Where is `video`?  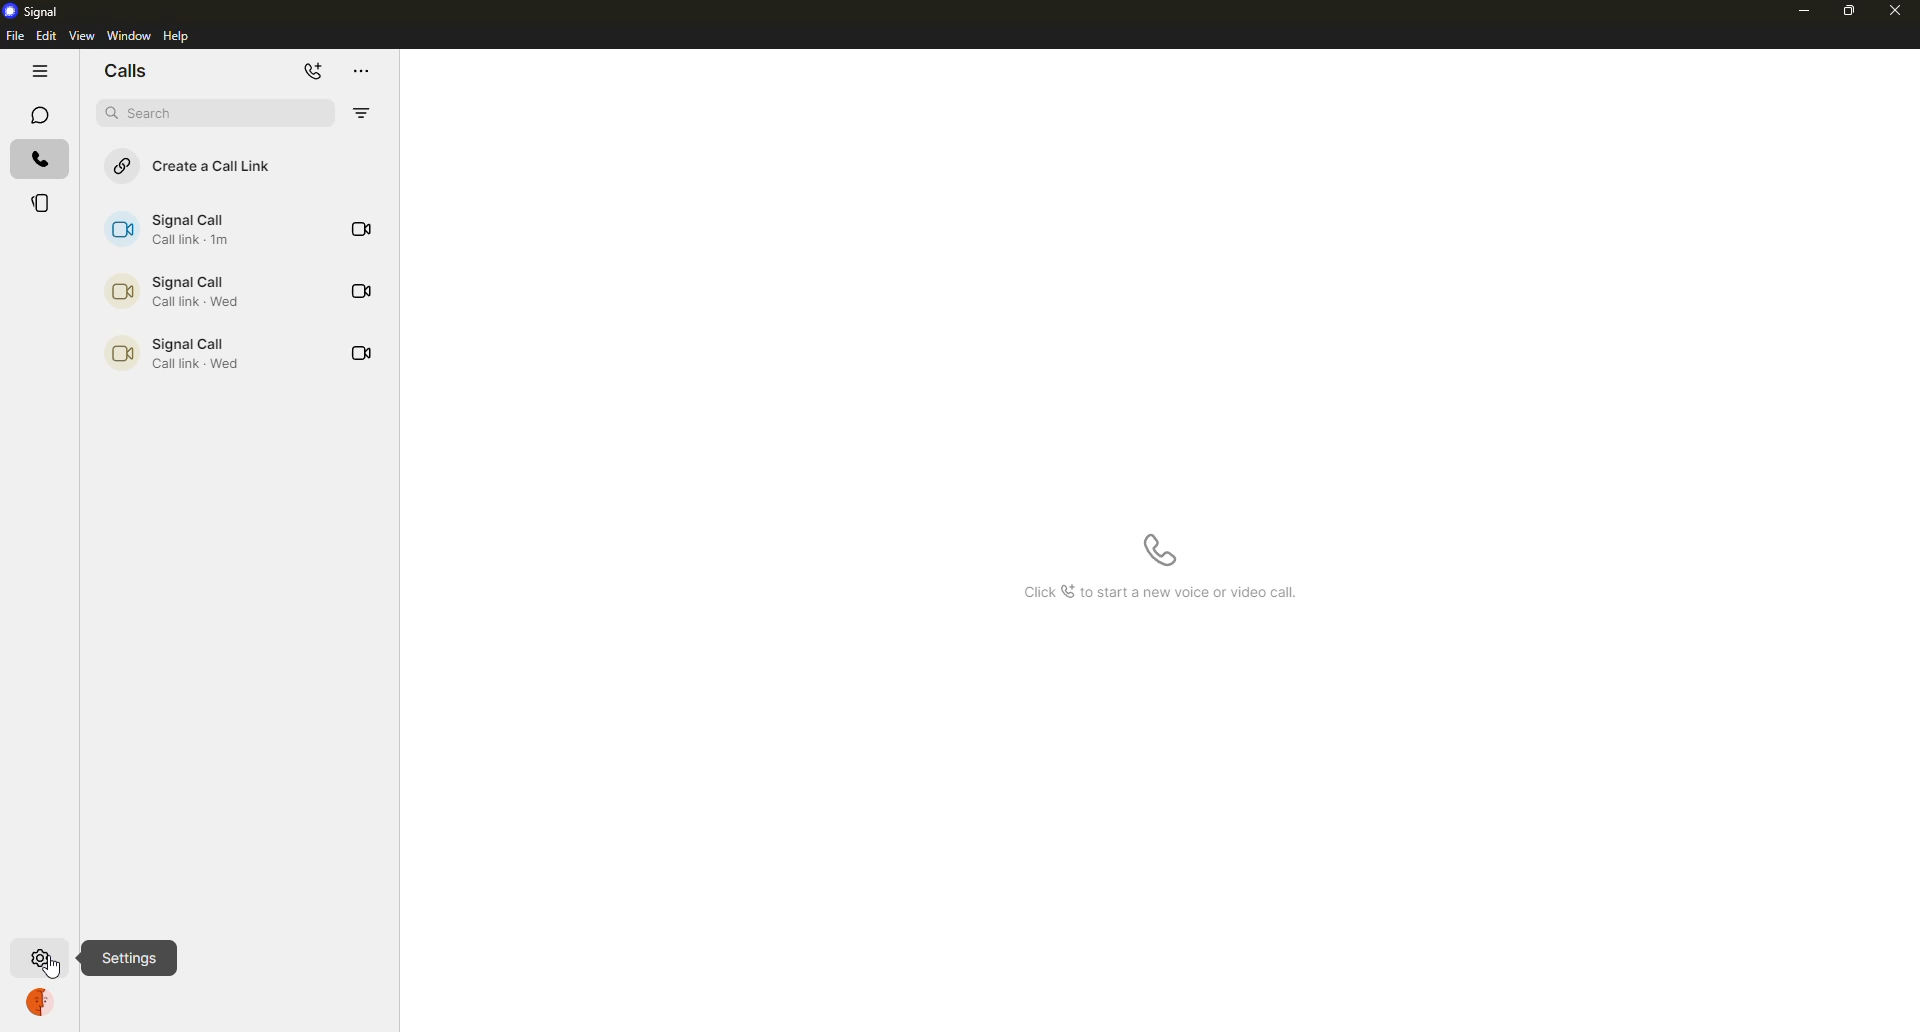 video is located at coordinates (358, 353).